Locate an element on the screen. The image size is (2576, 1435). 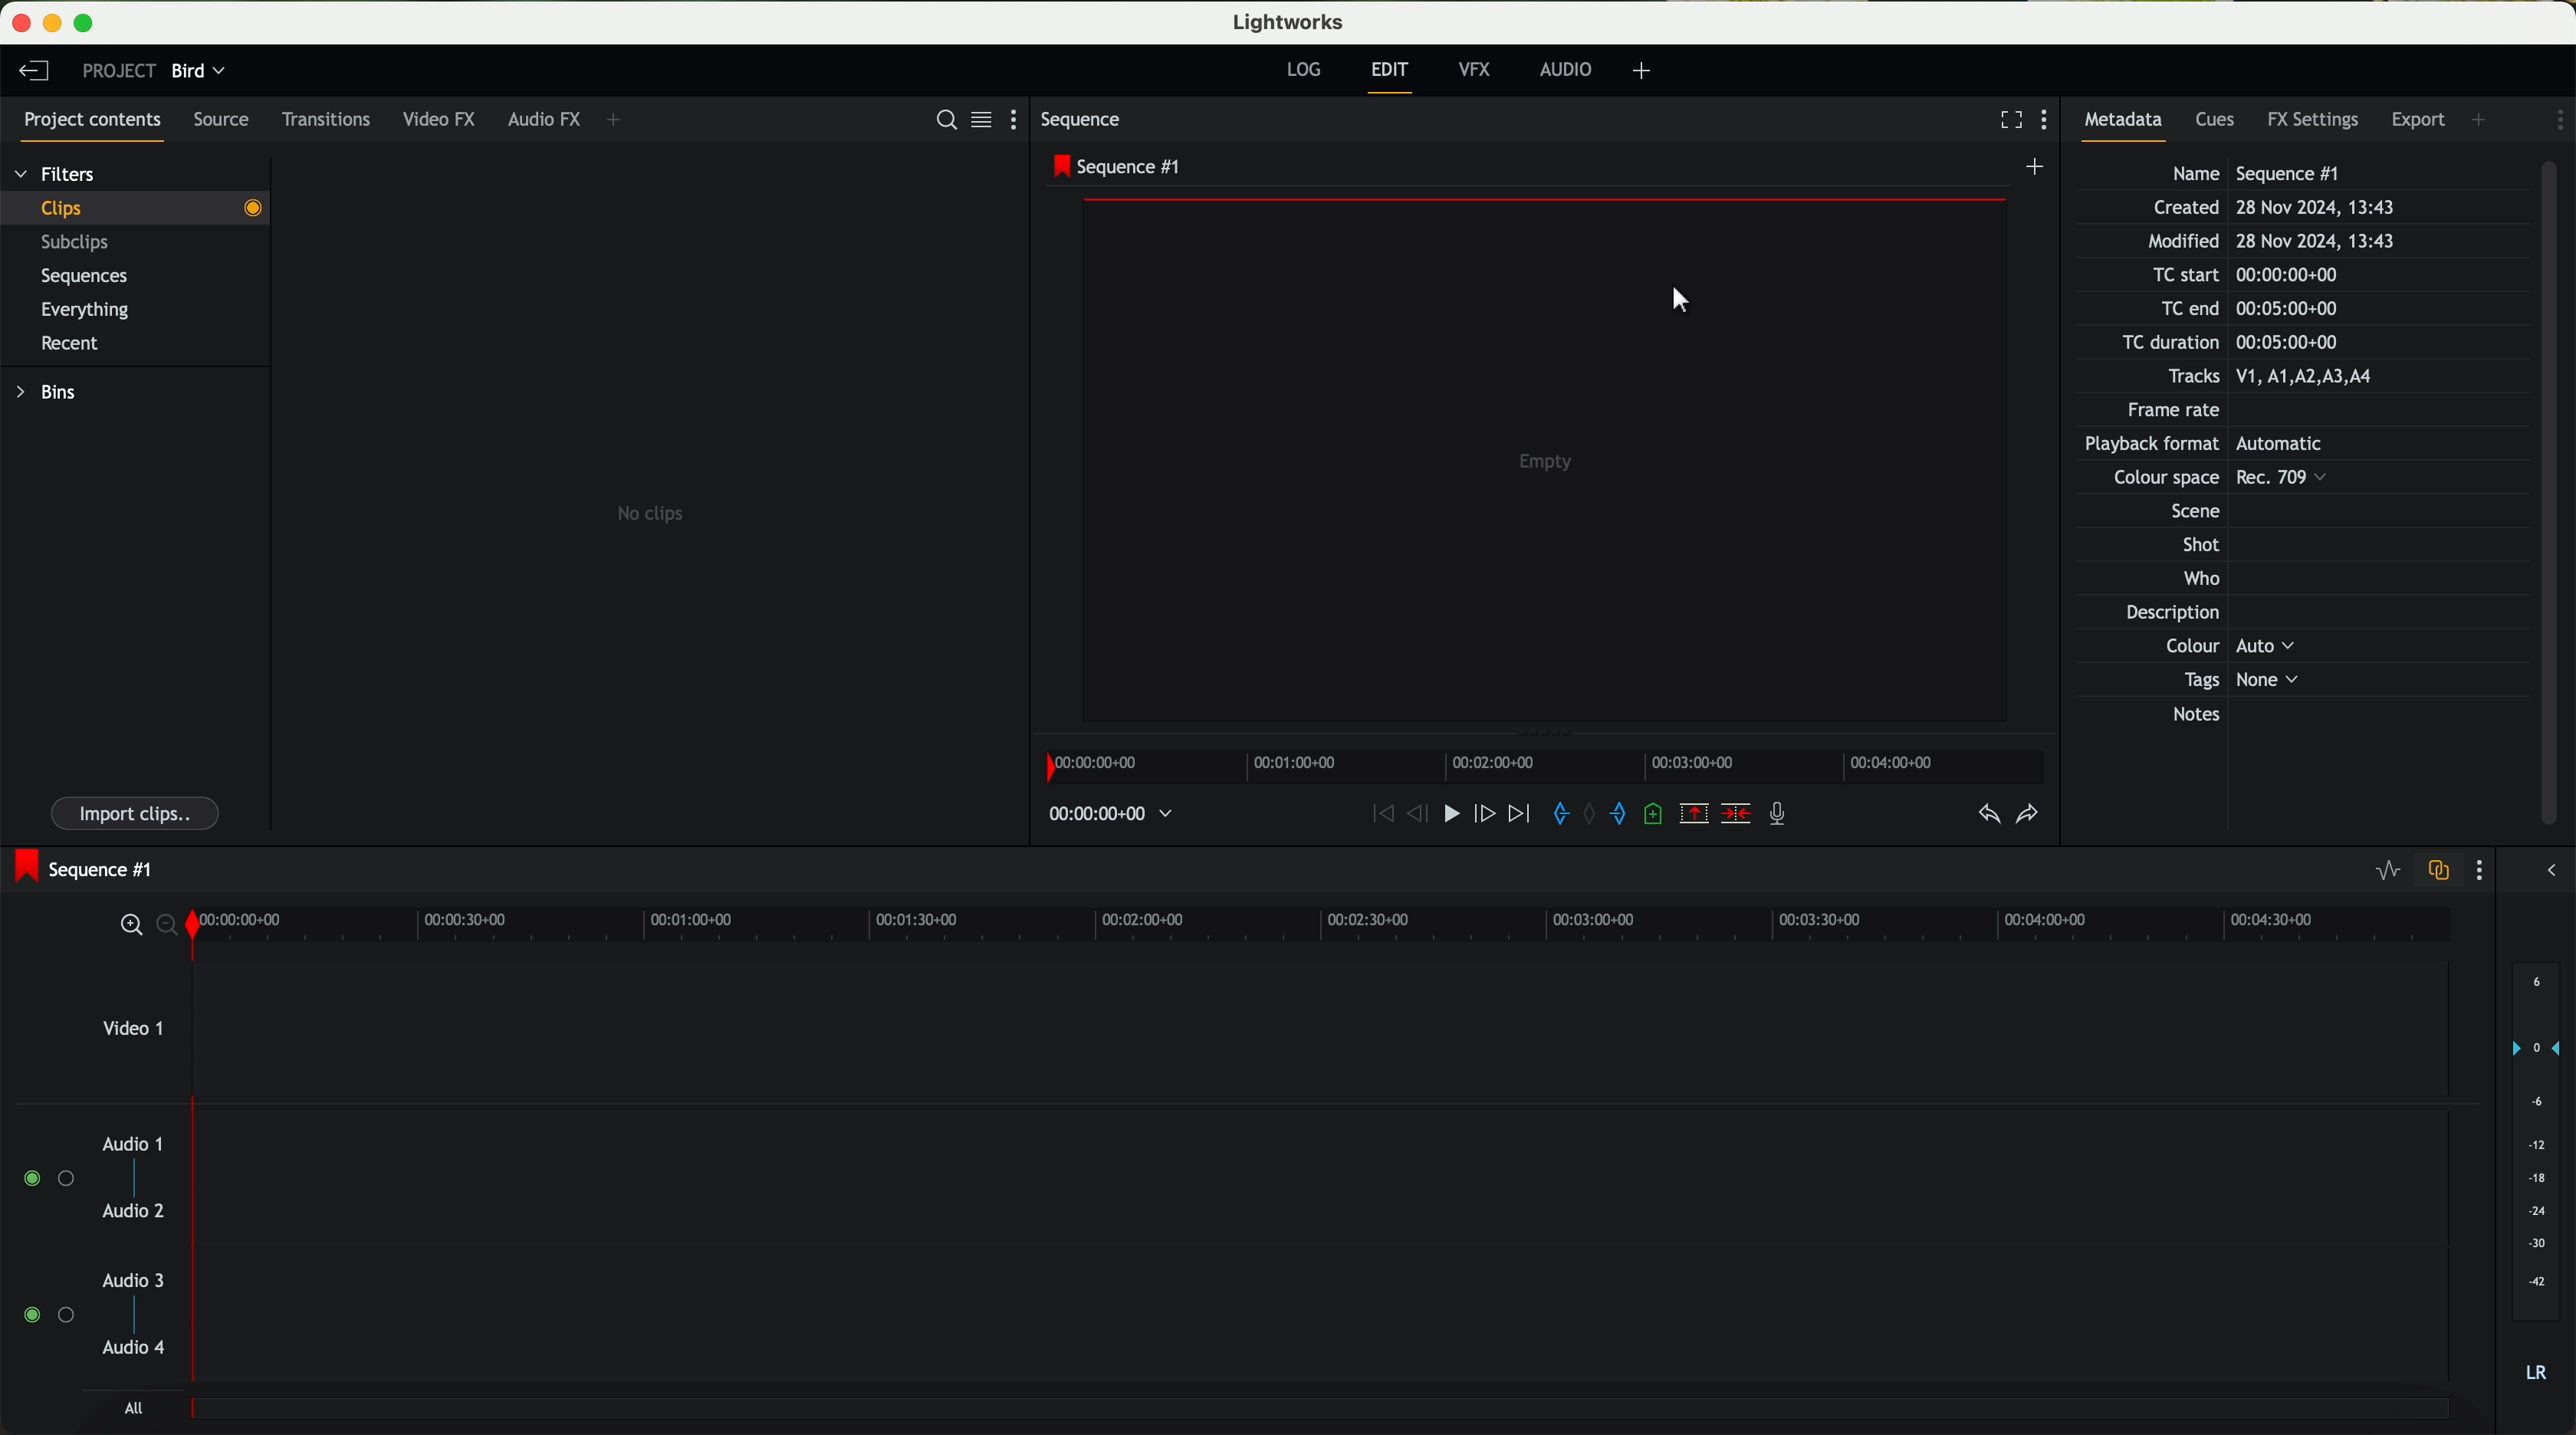
Rec. 709 is located at coordinates (2243, 475).